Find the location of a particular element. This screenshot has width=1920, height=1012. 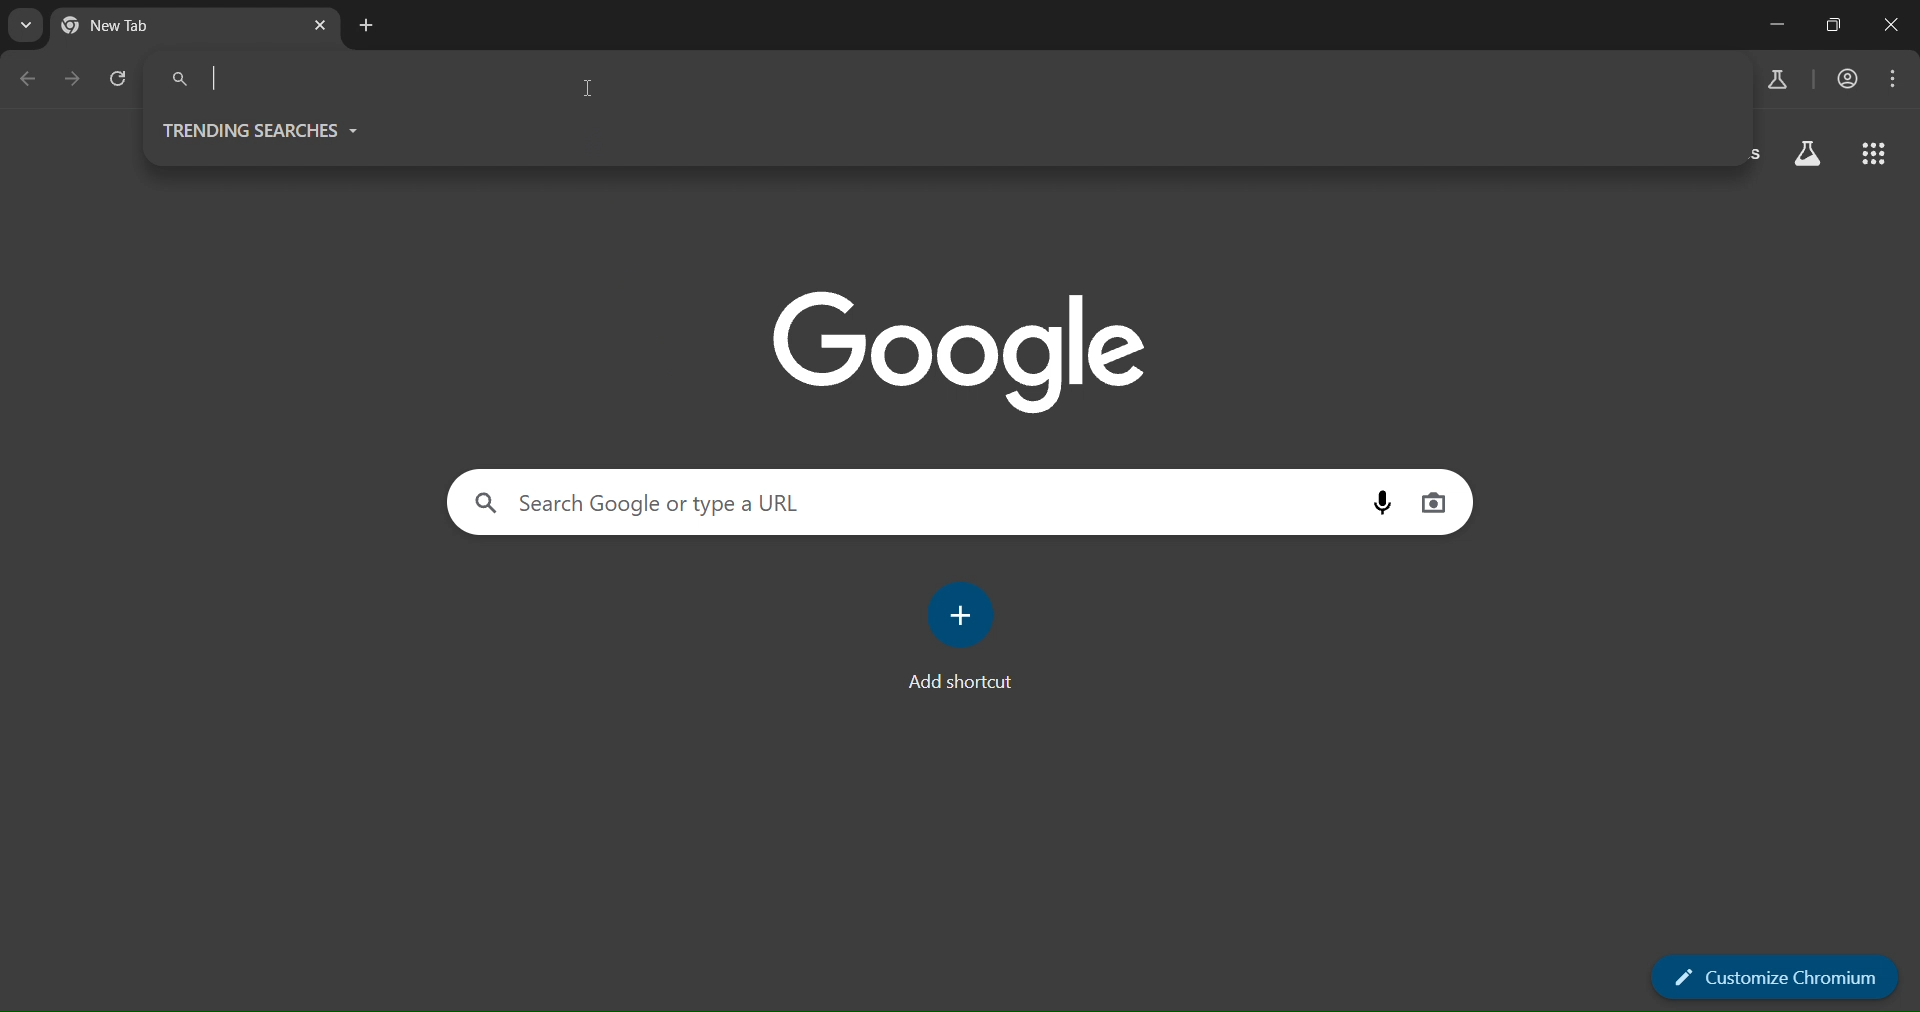

cursor is located at coordinates (590, 90).